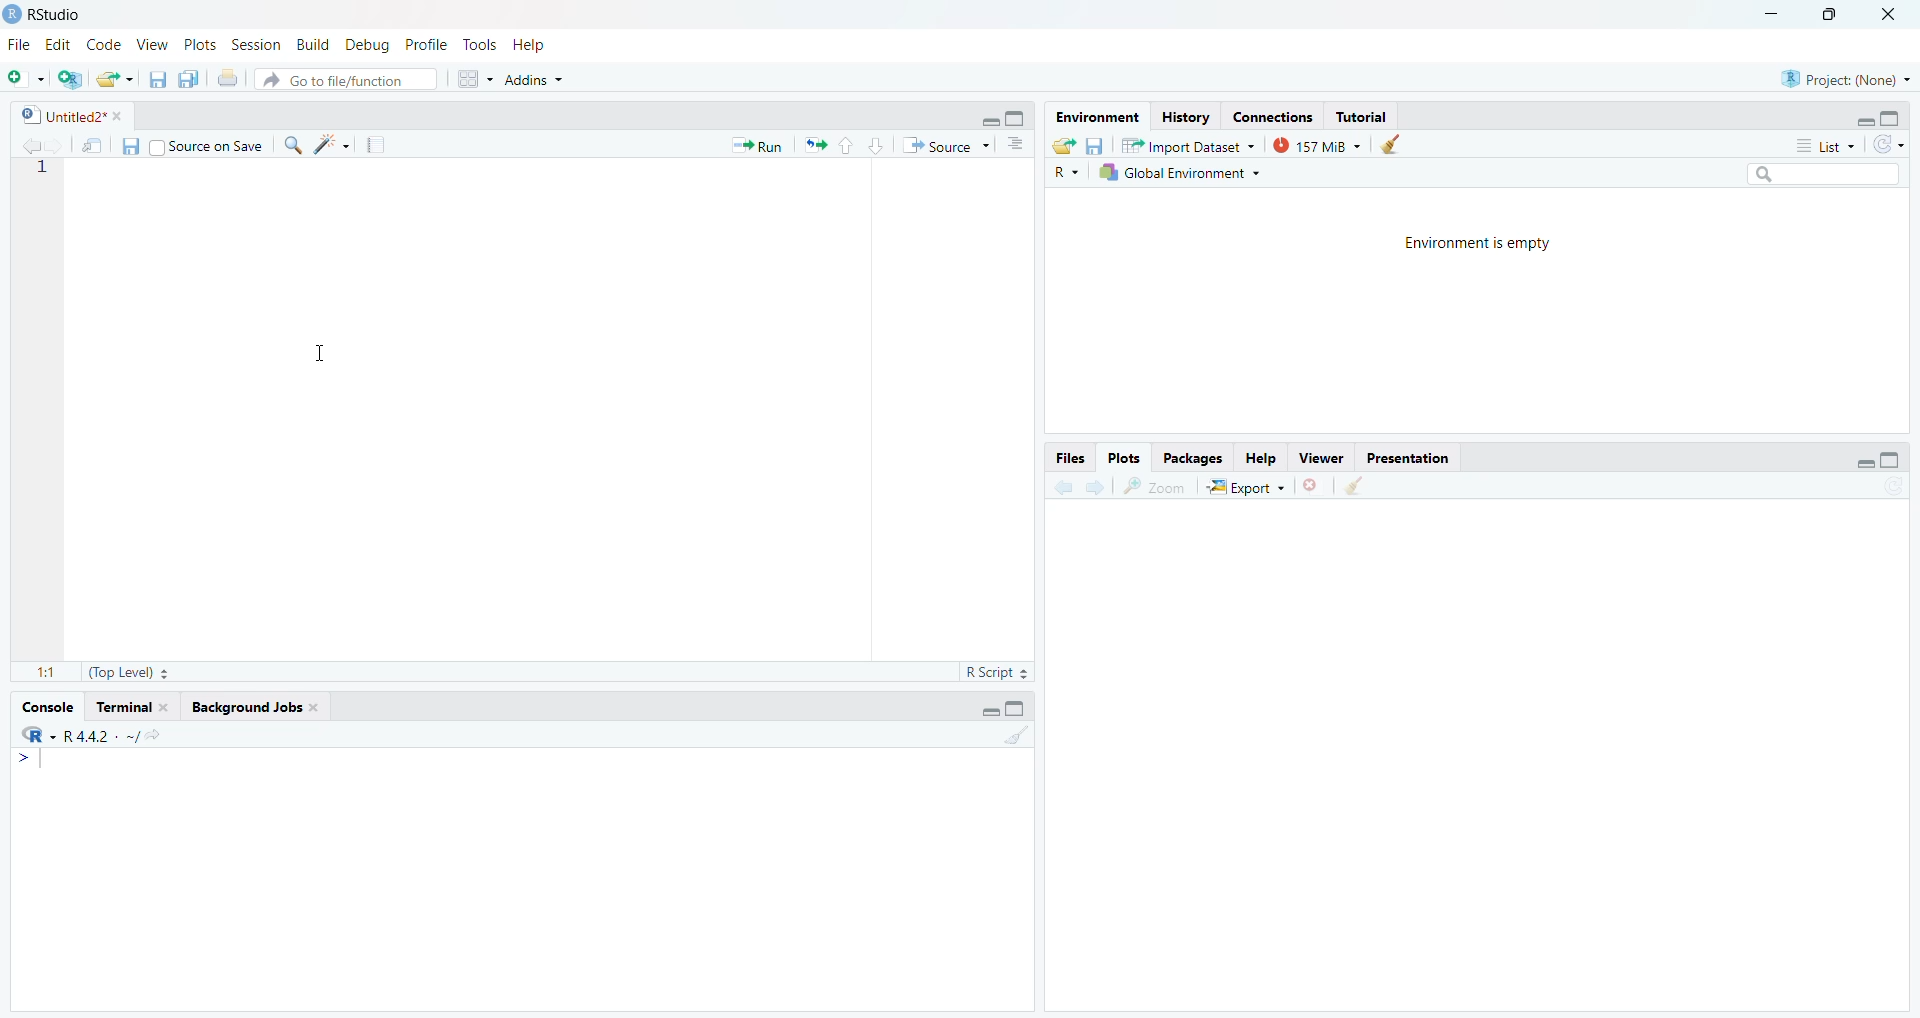  Describe the element at coordinates (296, 145) in the screenshot. I see `find/replace` at that location.